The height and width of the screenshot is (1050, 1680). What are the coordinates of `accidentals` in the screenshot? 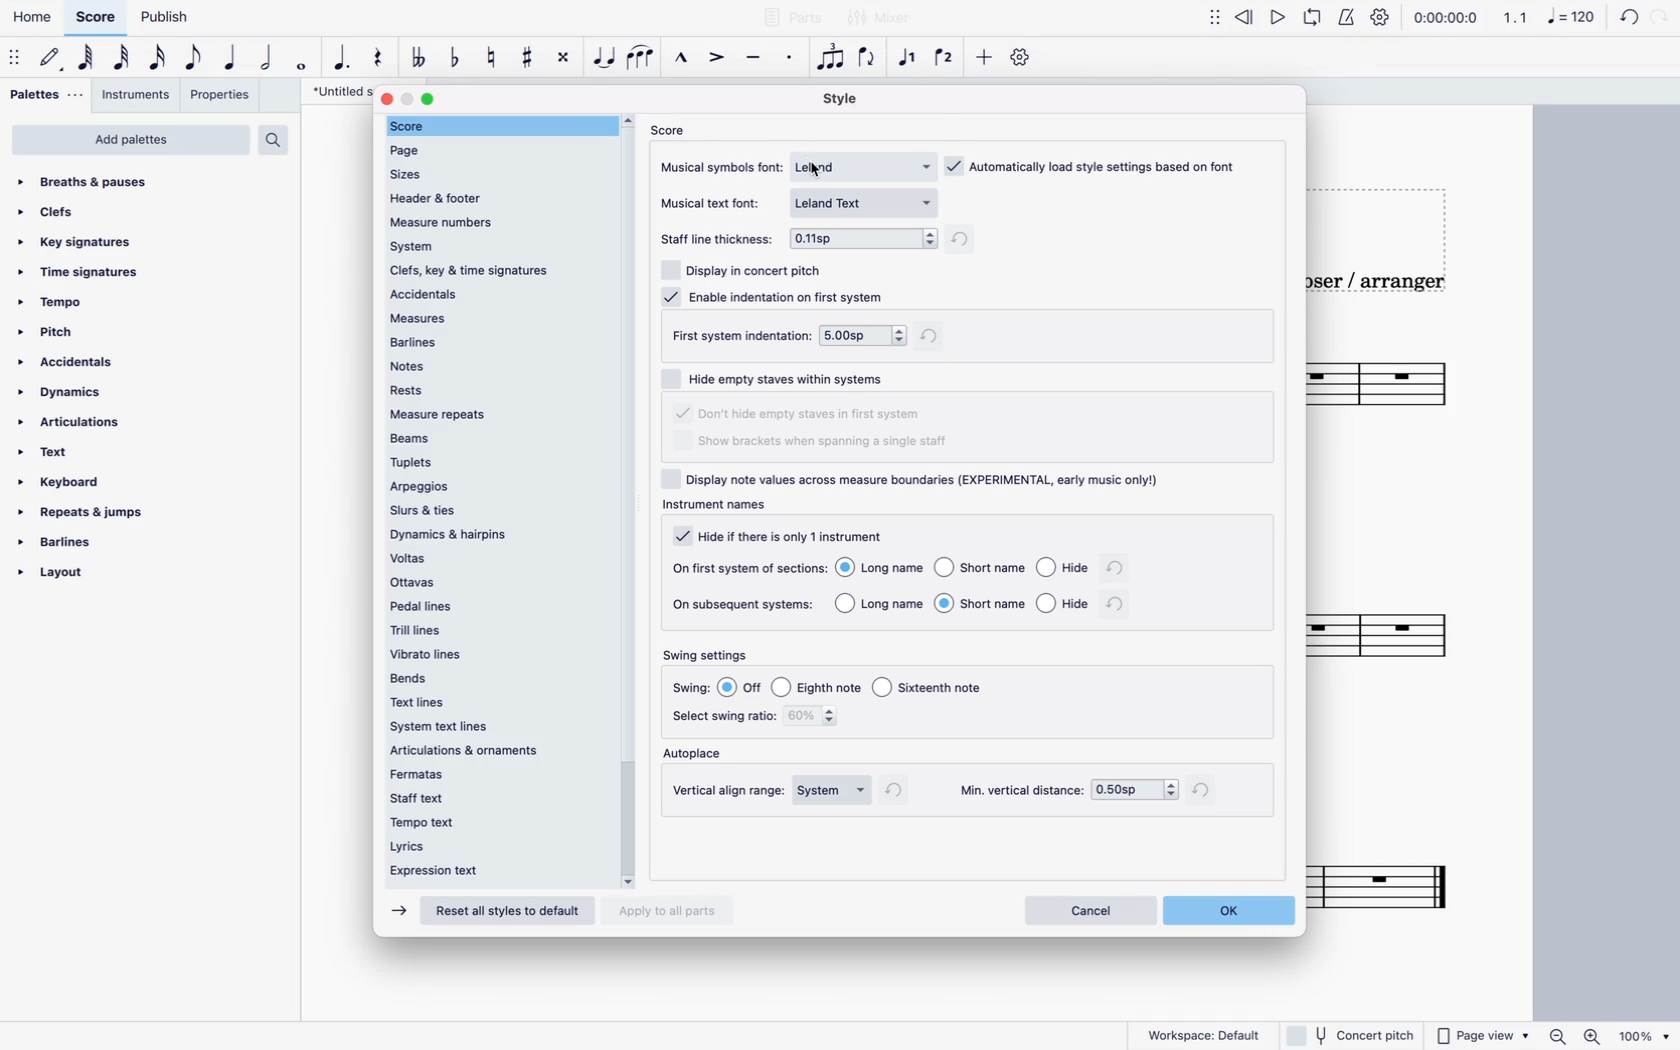 It's located at (500, 294).